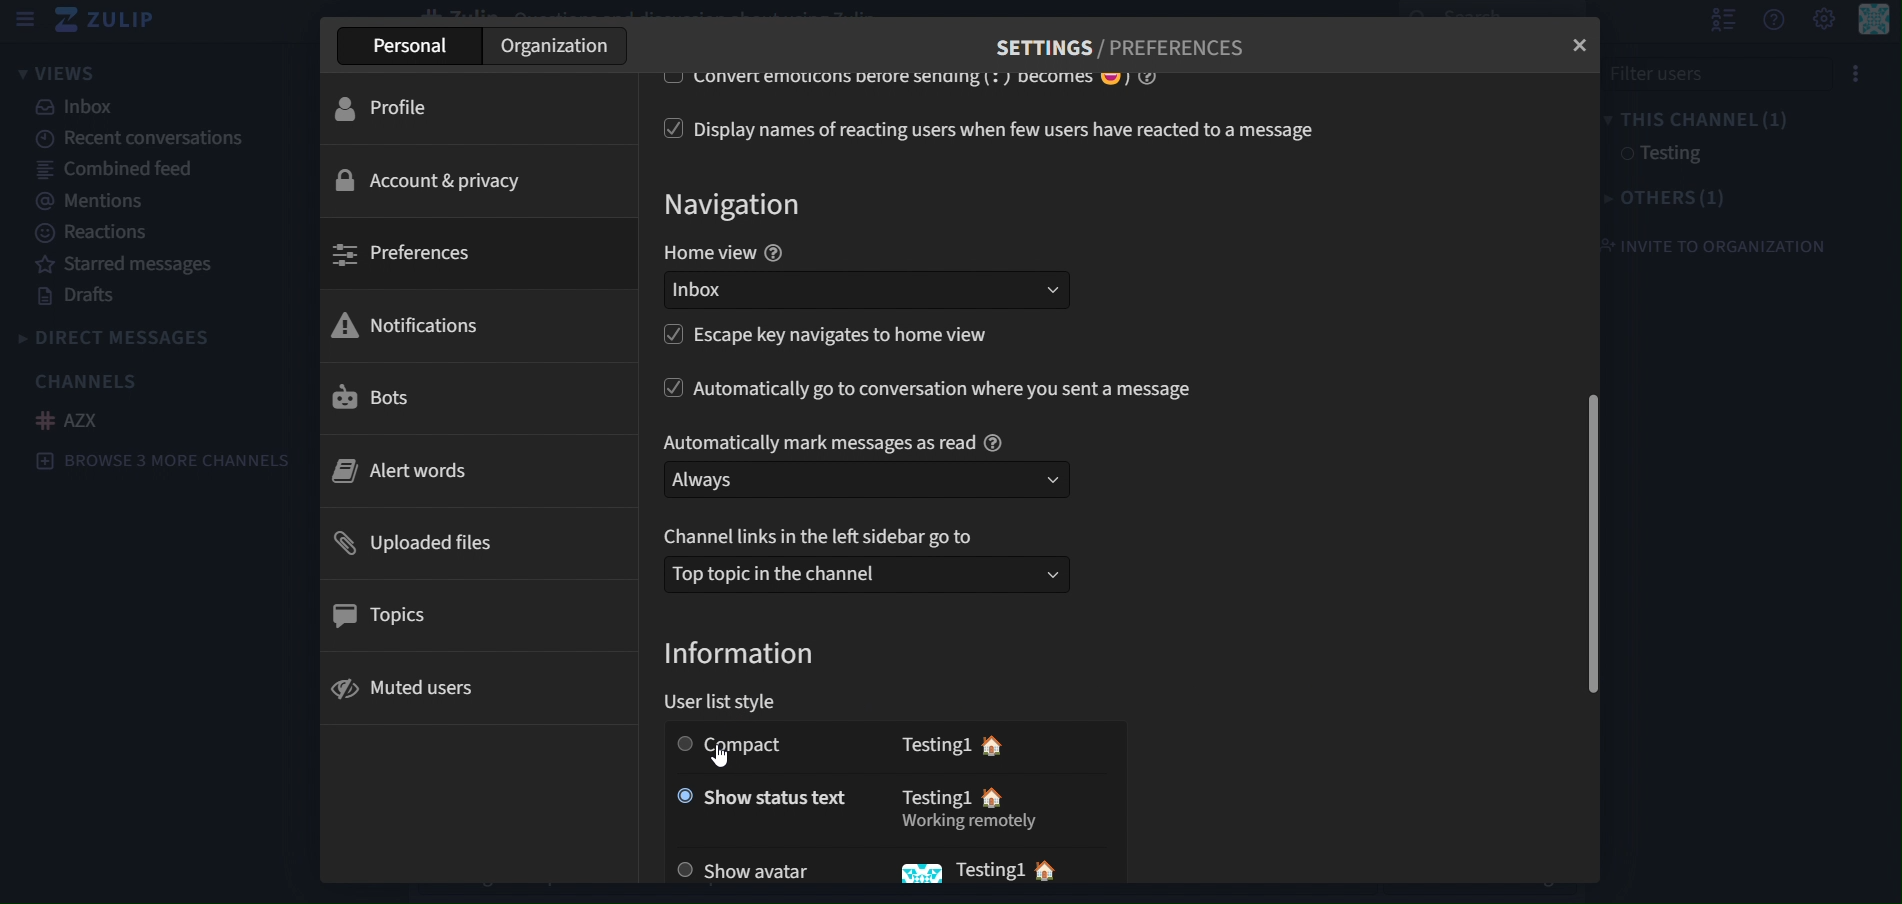 The image size is (1902, 904). I want to click on organization, so click(555, 49).